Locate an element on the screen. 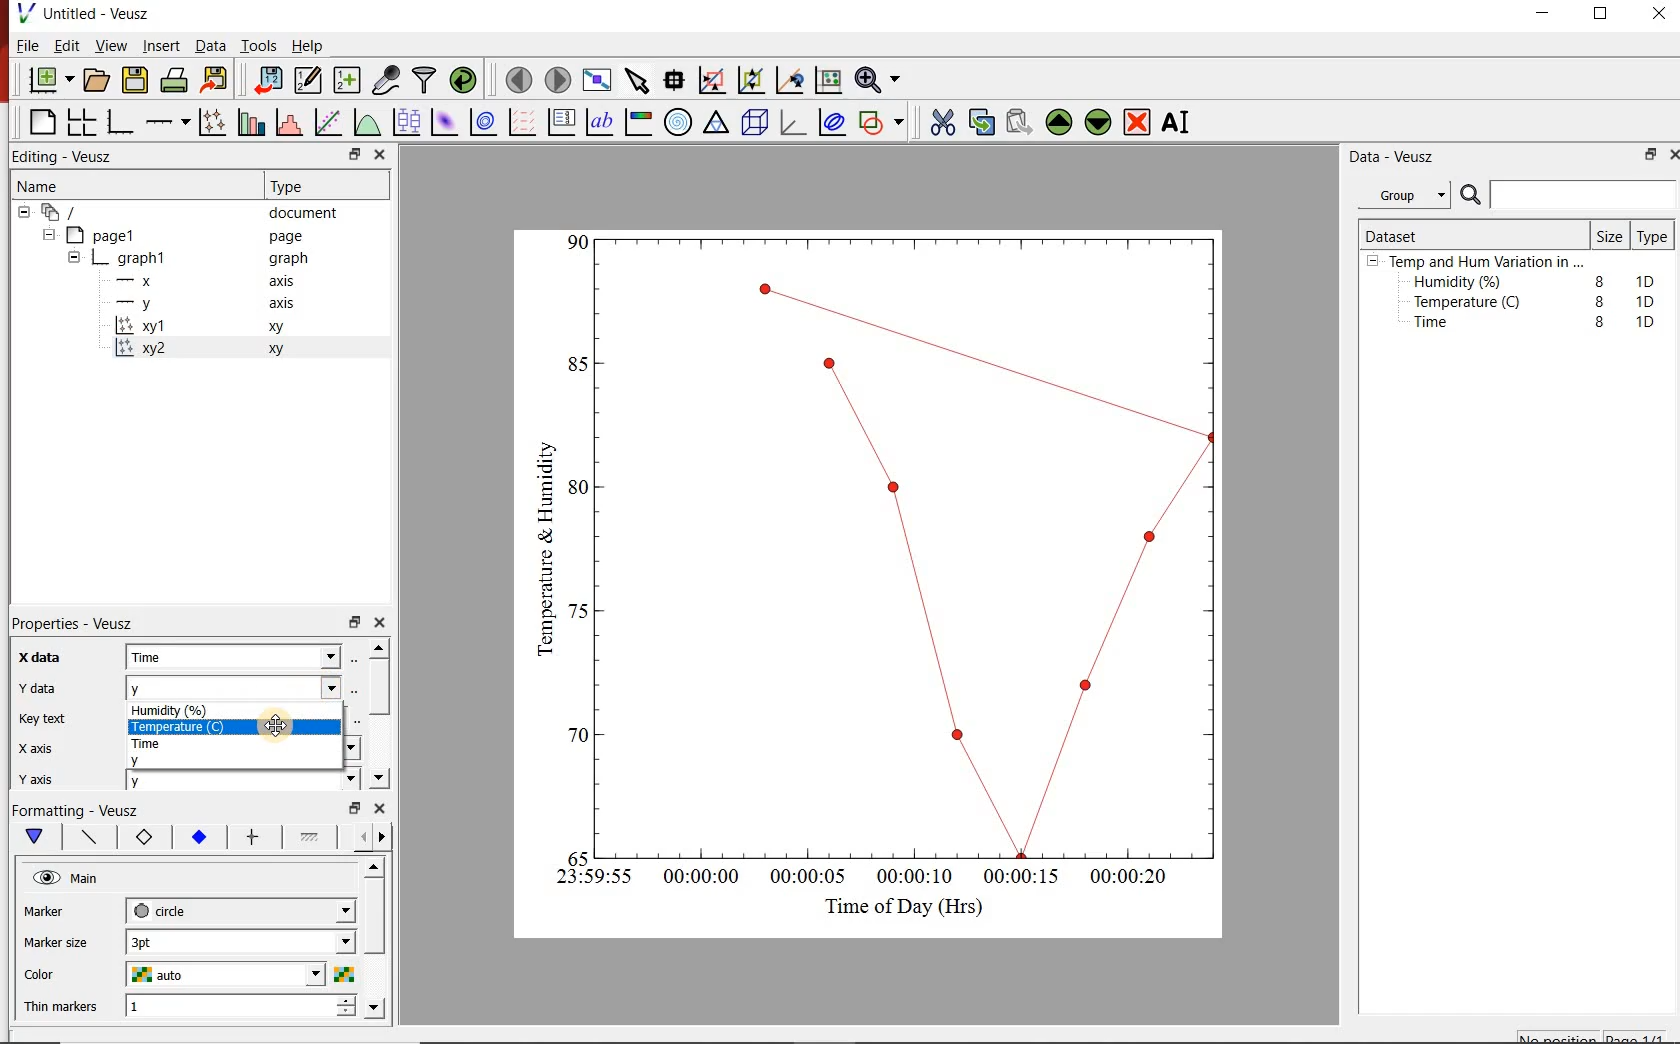 The height and width of the screenshot is (1044, 1680). y data is located at coordinates (44, 685).